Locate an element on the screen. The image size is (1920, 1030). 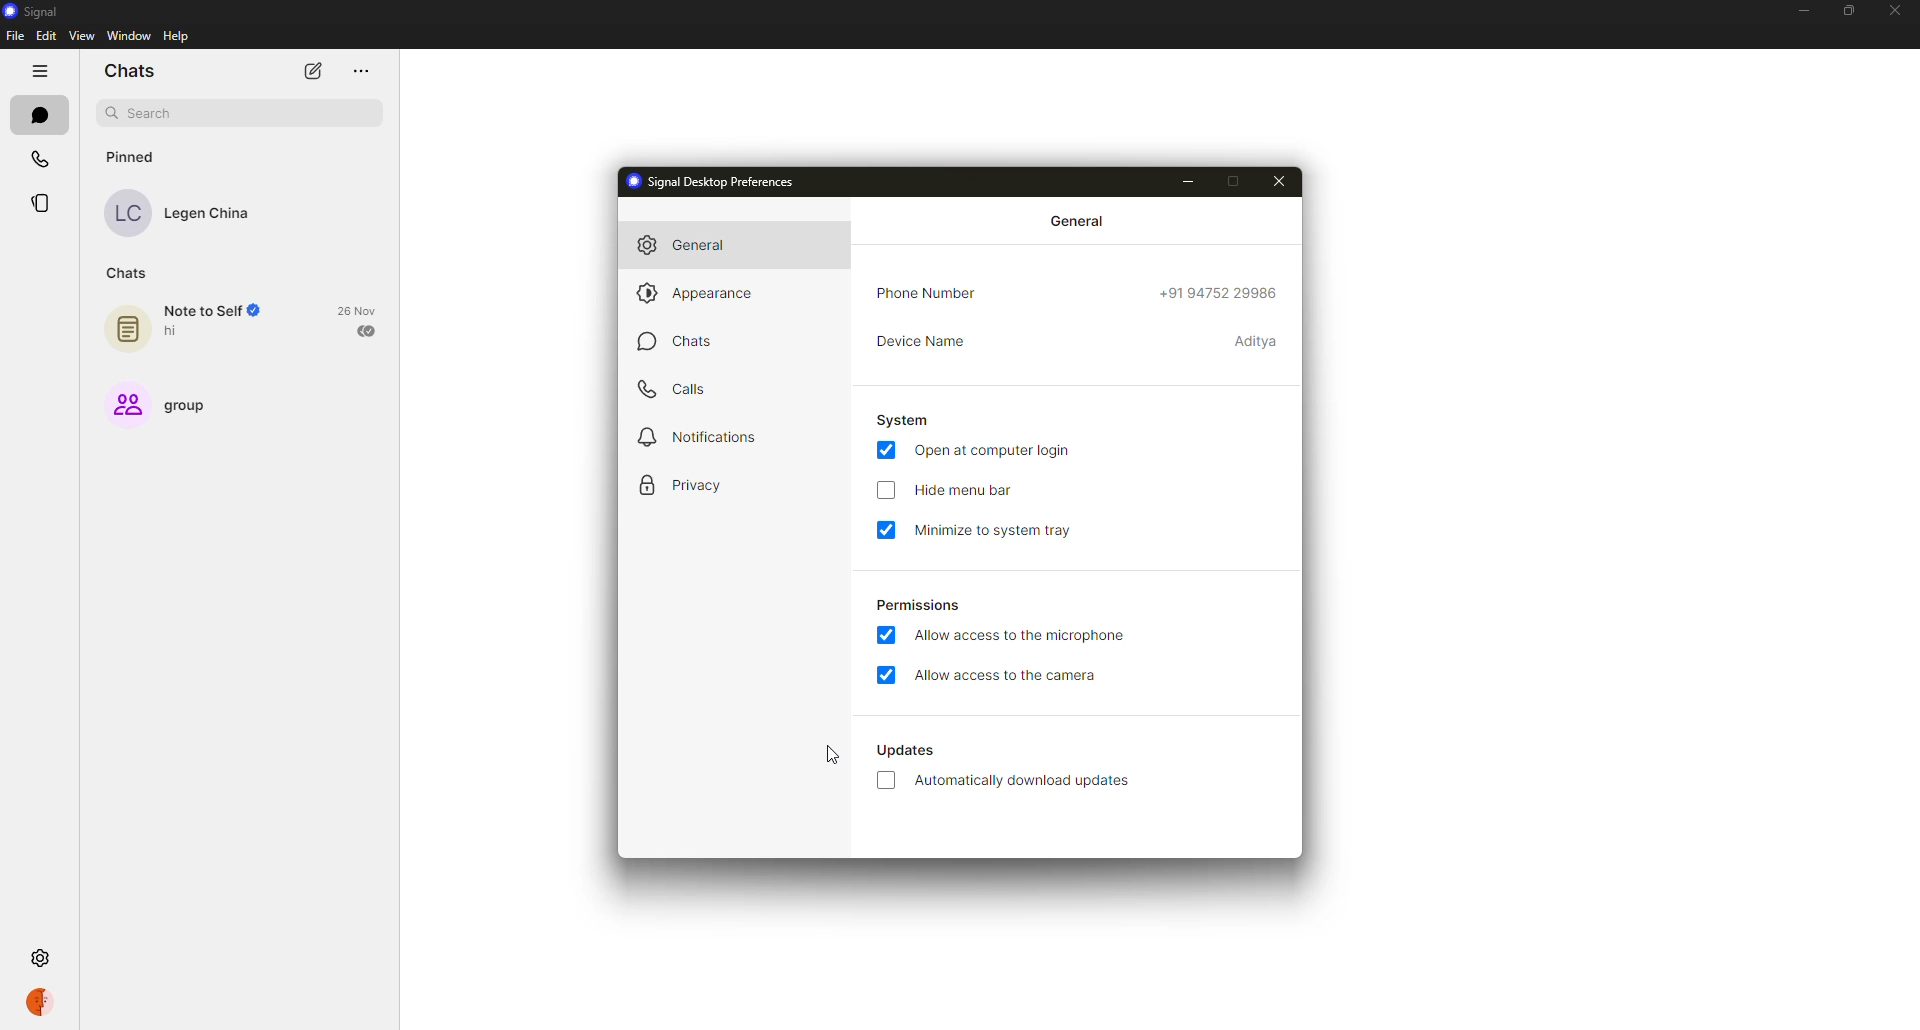
pinned is located at coordinates (131, 156).